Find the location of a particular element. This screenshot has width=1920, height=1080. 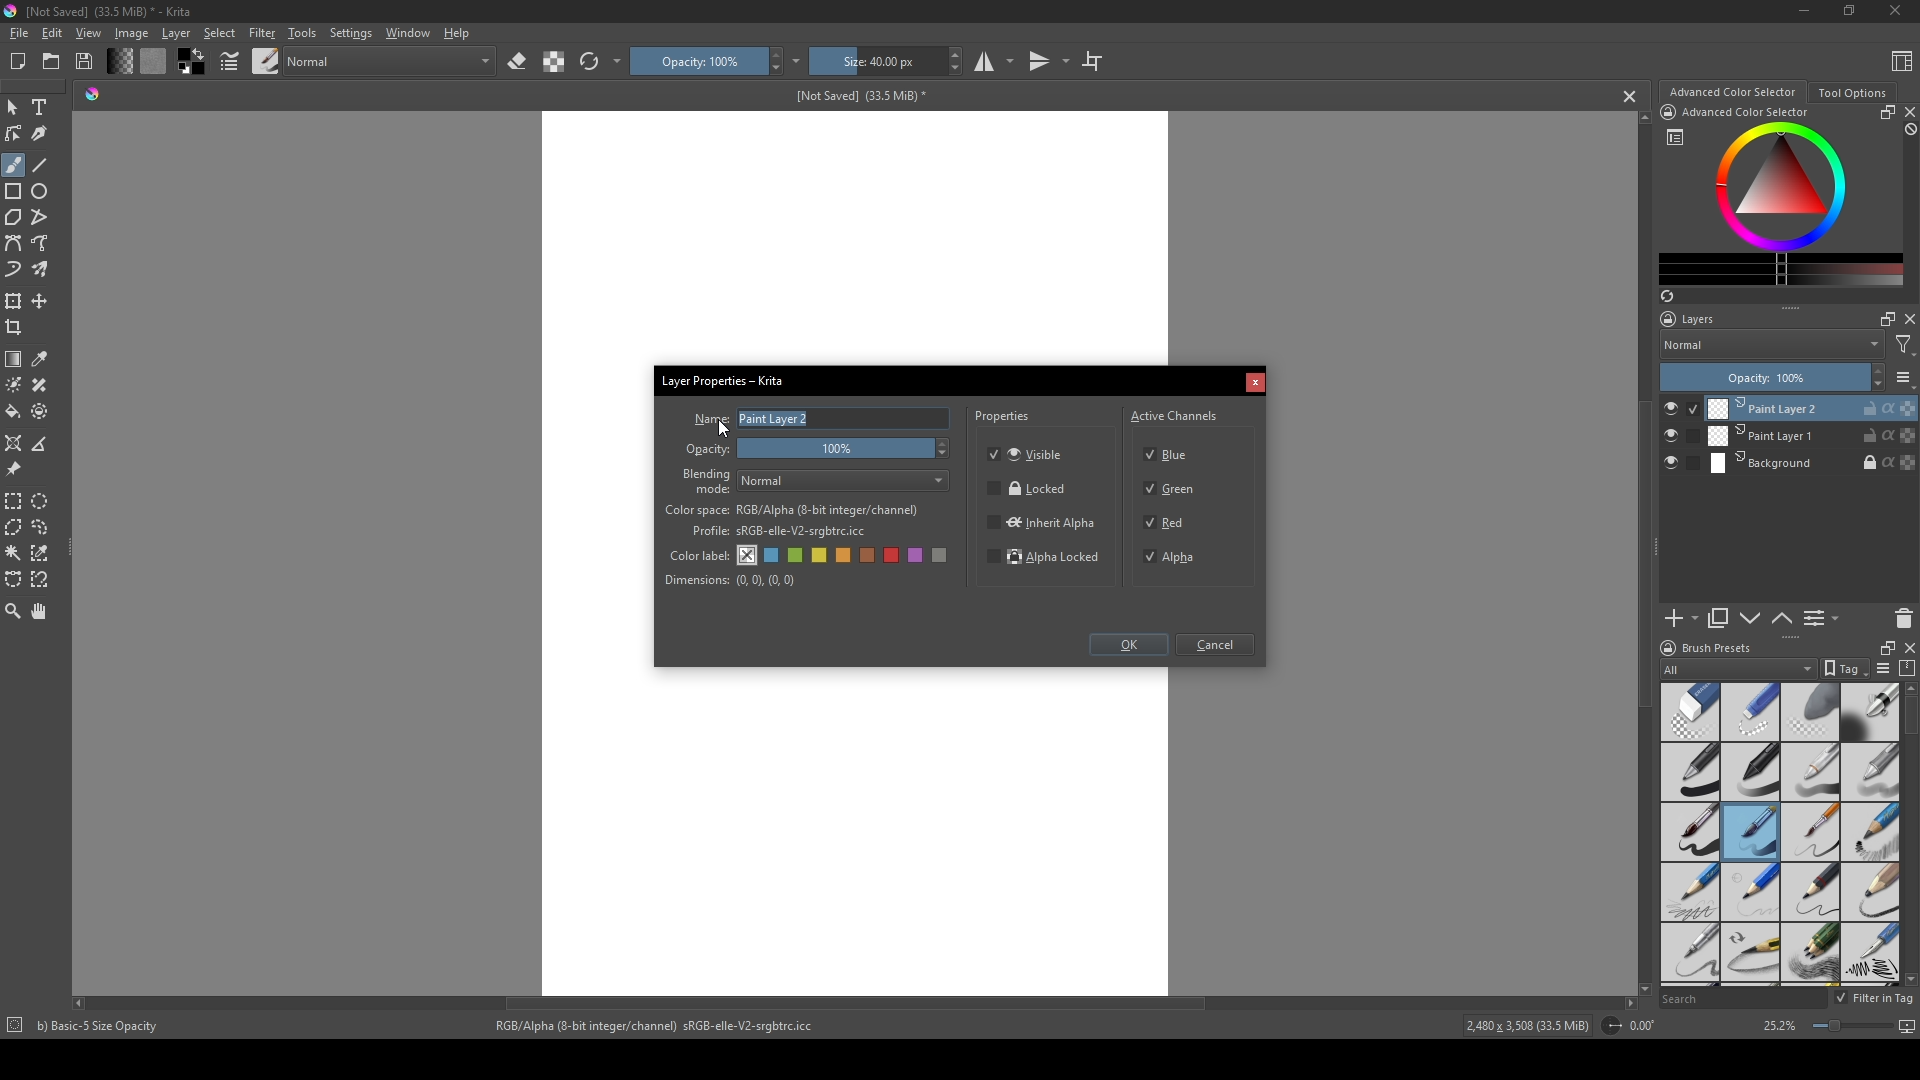

normal is located at coordinates (389, 59).